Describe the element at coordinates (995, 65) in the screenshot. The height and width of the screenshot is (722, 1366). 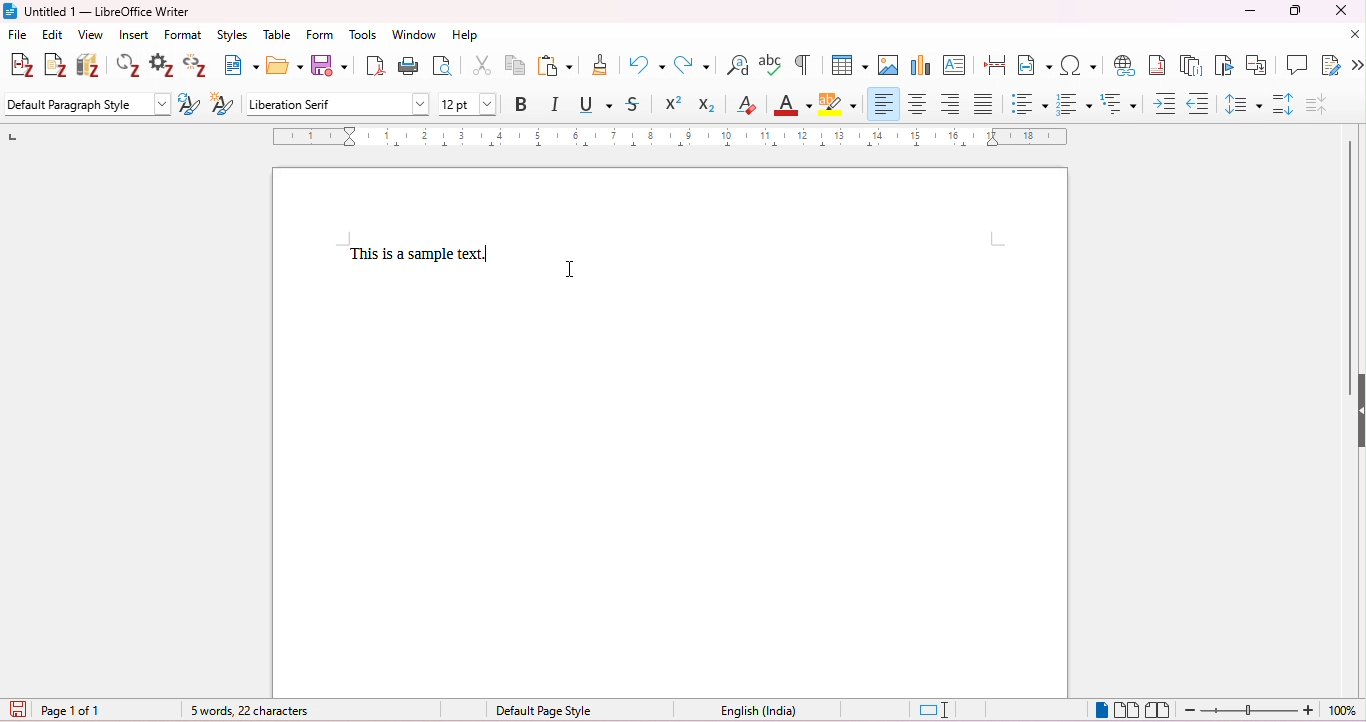
I see `page breaks` at that location.